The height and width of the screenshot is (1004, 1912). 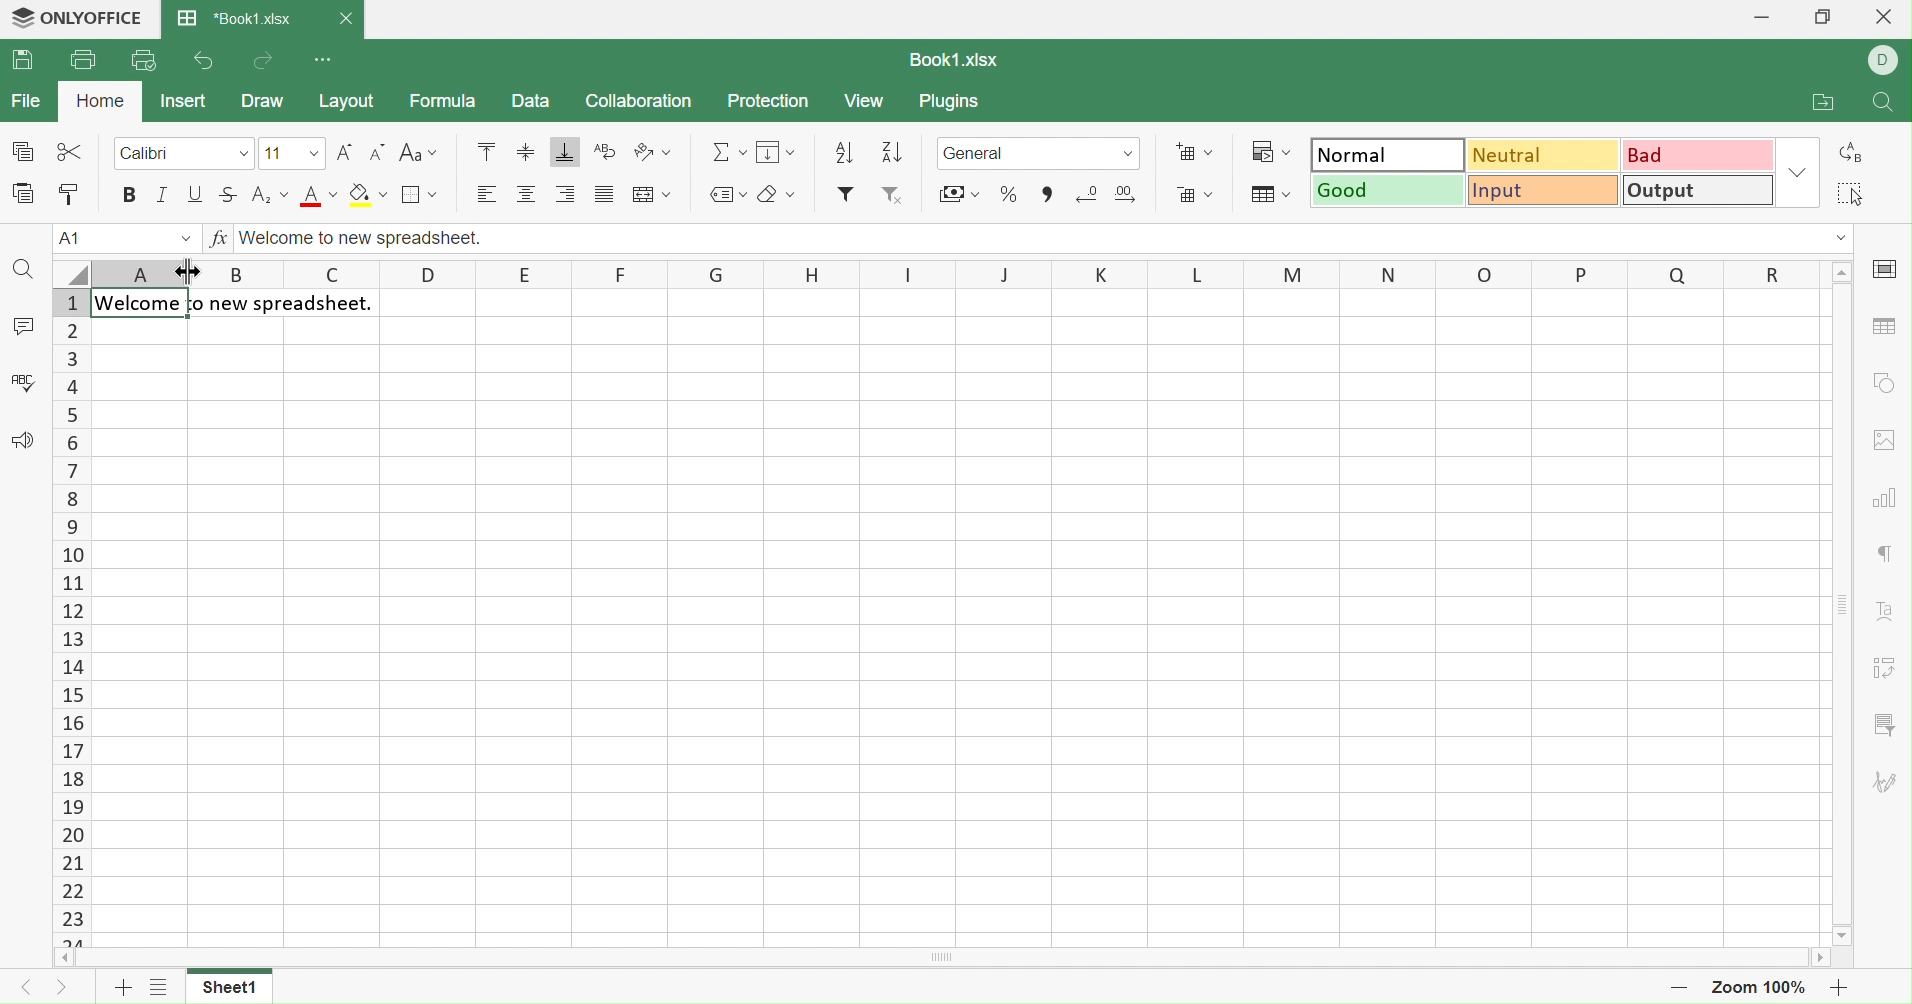 What do you see at coordinates (142, 59) in the screenshot?
I see `Quick Print` at bounding box center [142, 59].